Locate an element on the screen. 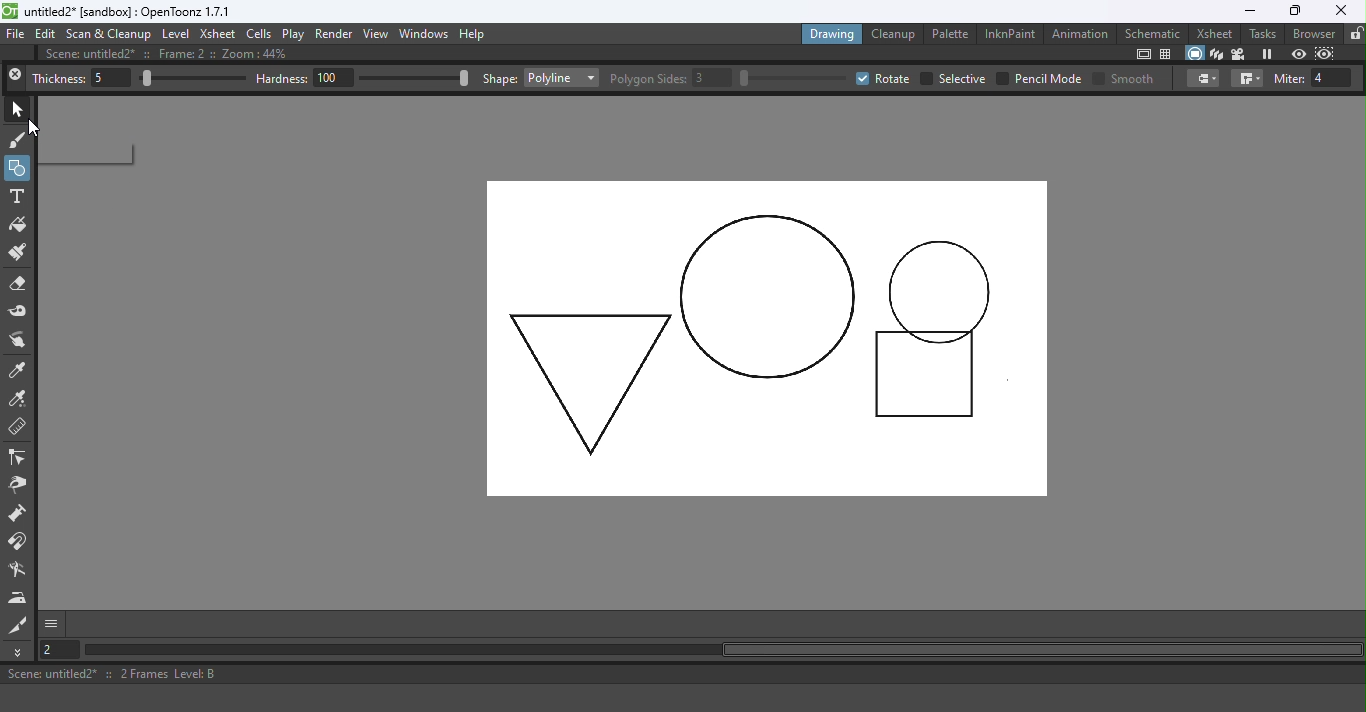 The height and width of the screenshot is (712, 1366). Browser is located at coordinates (1312, 33).